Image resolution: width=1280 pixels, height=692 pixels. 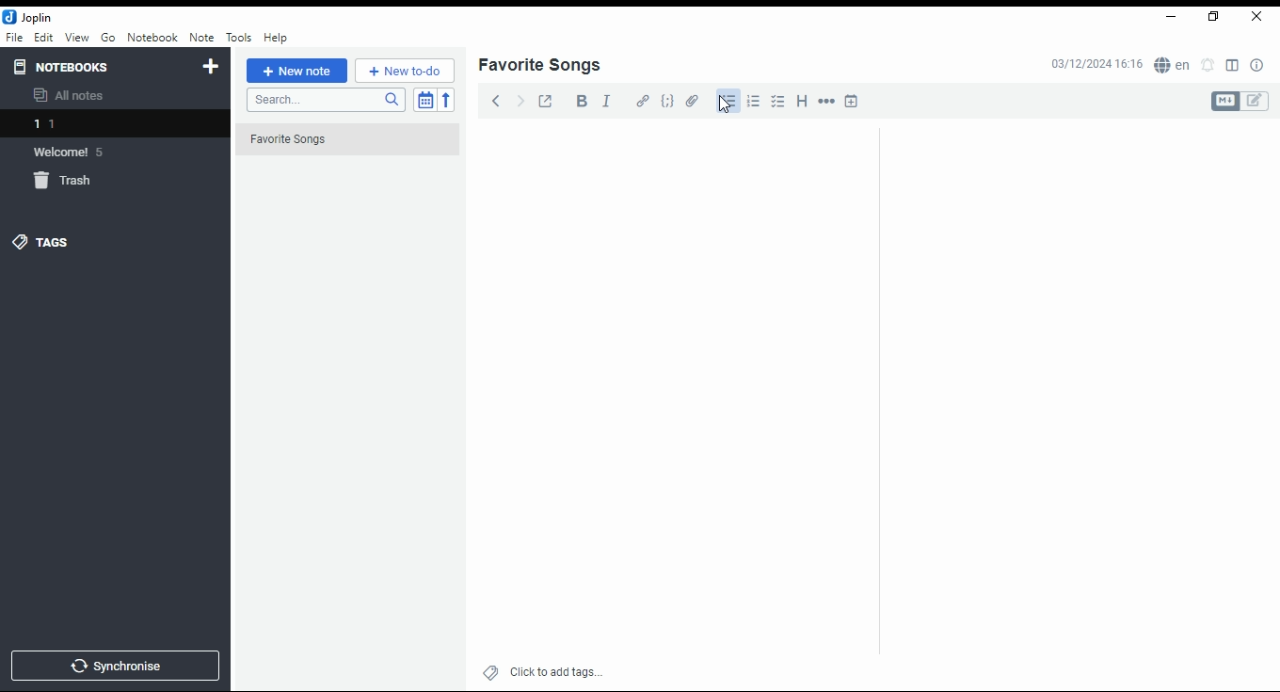 What do you see at coordinates (776, 103) in the screenshot?
I see `checkbox` at bounding box center [776, 103].